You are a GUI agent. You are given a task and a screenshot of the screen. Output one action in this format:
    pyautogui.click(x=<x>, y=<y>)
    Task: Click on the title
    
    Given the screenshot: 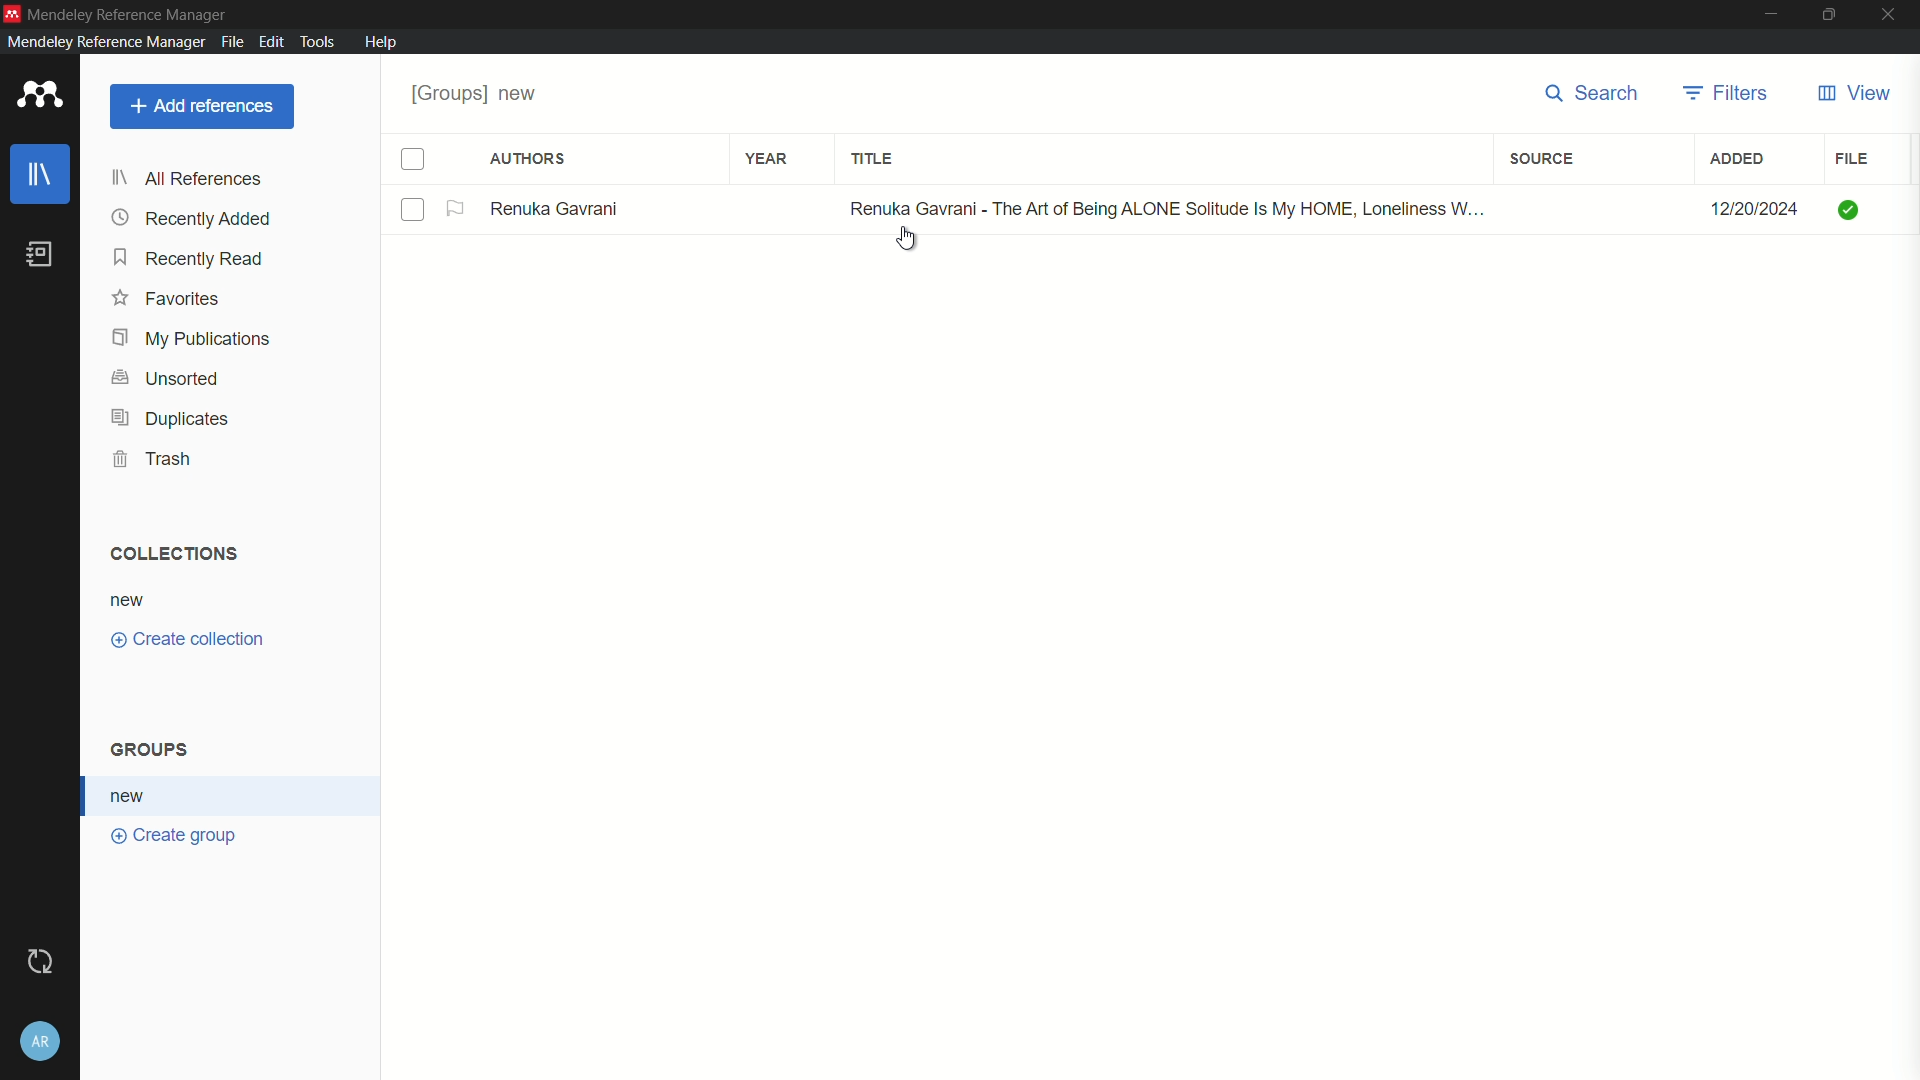 What is the action you would take?
    pyautogui.click(x=875, y=160)
    